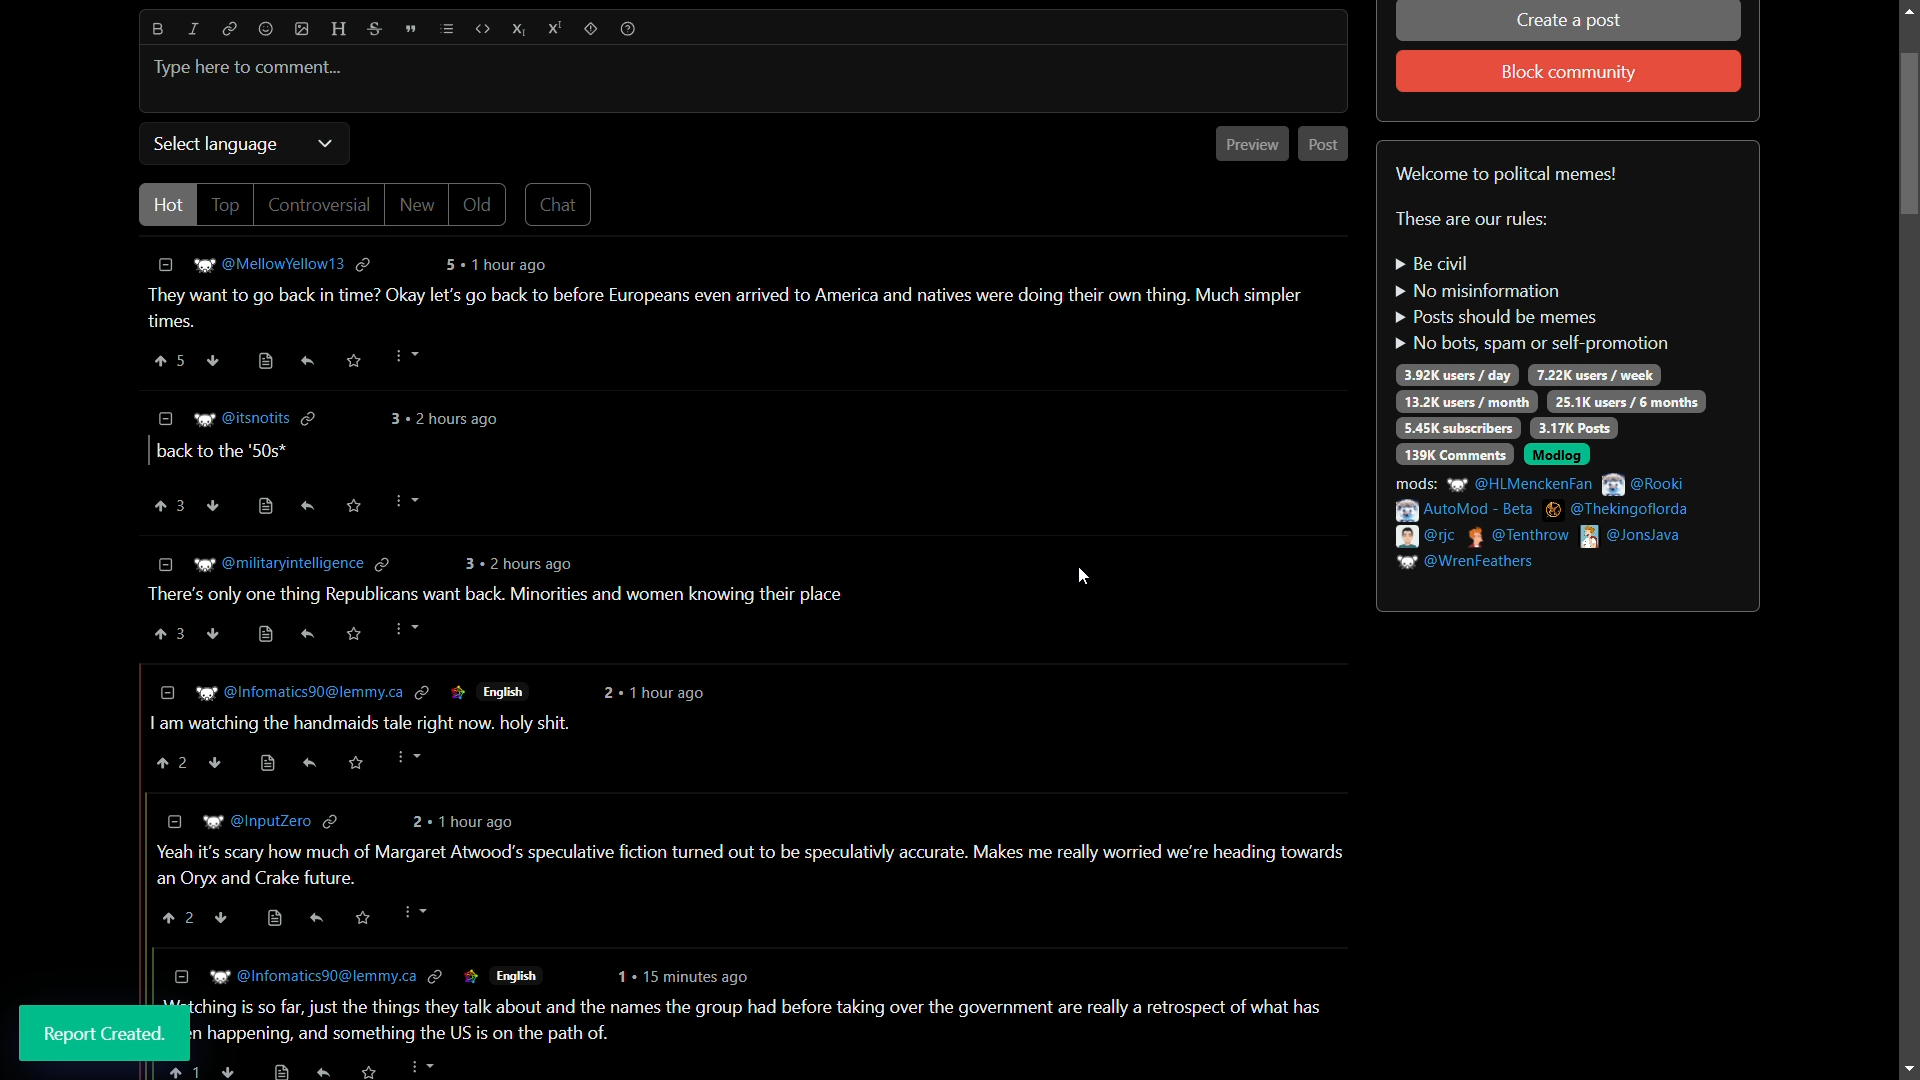  Describe the element at coordinates (158, 29) in the screenshot. I see `bold` at that location.